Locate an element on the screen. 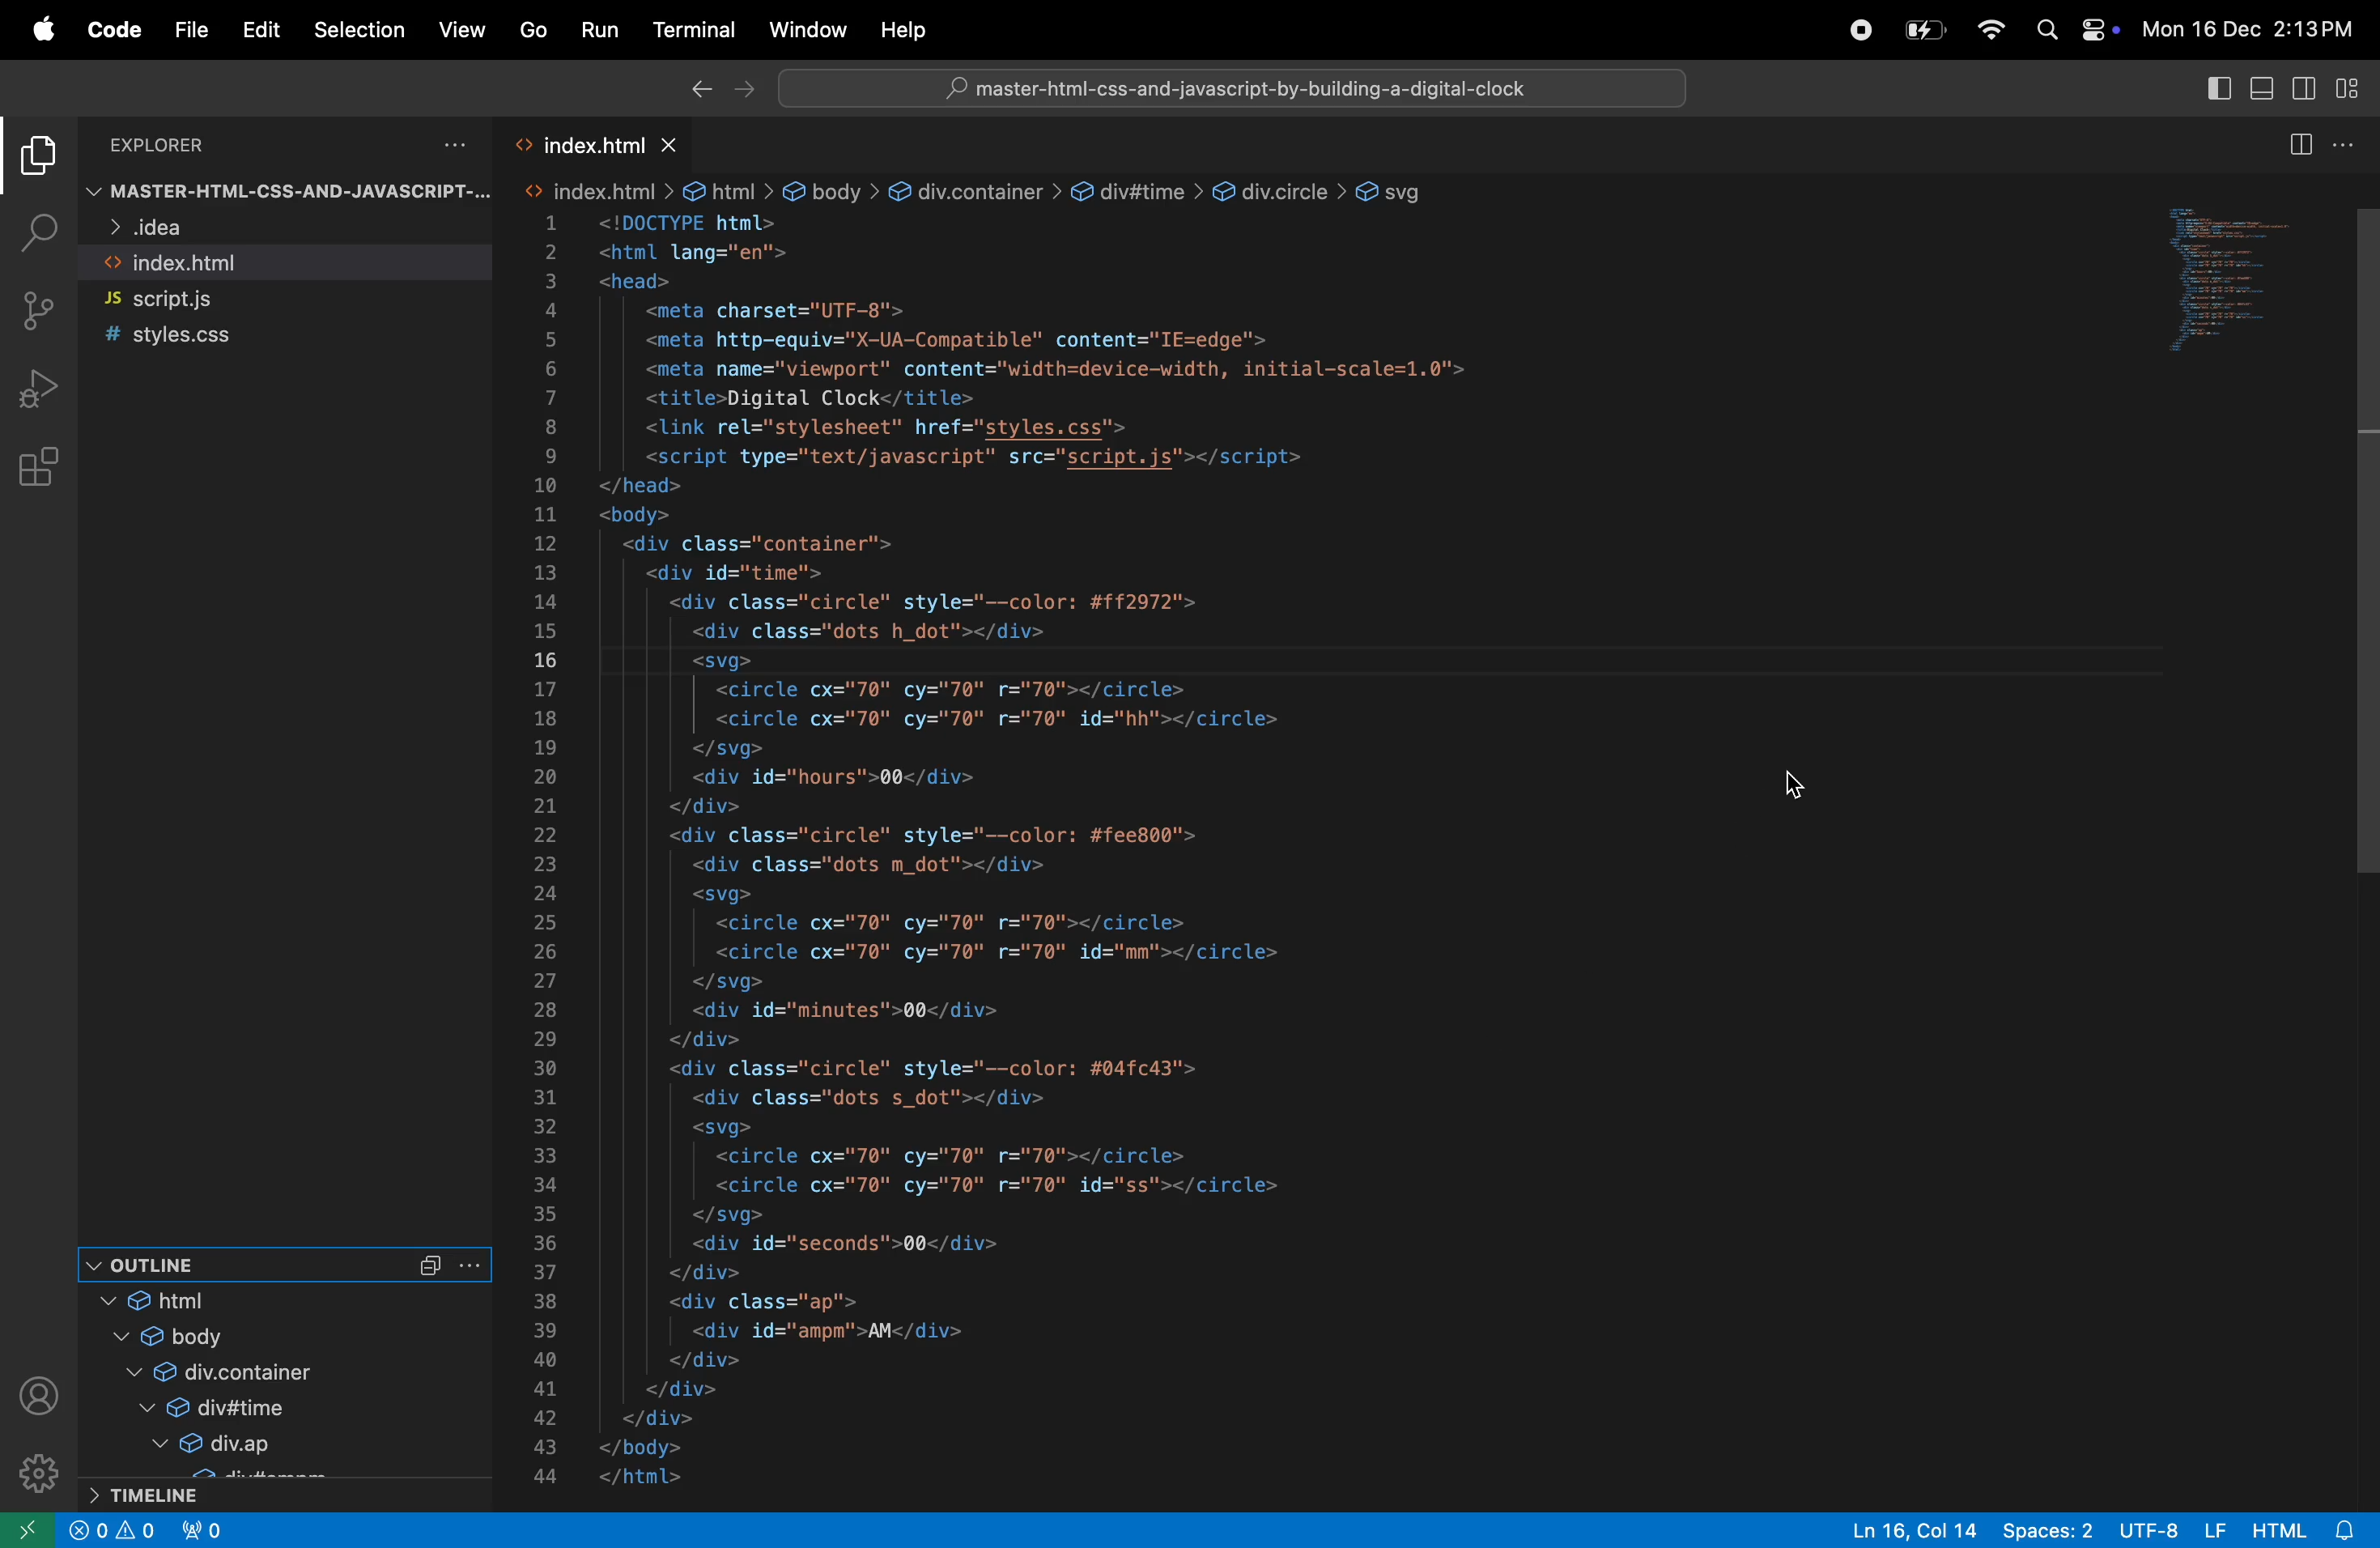 This screenshot has width=2380, height=1548. html is located at coordinates (597, 191).